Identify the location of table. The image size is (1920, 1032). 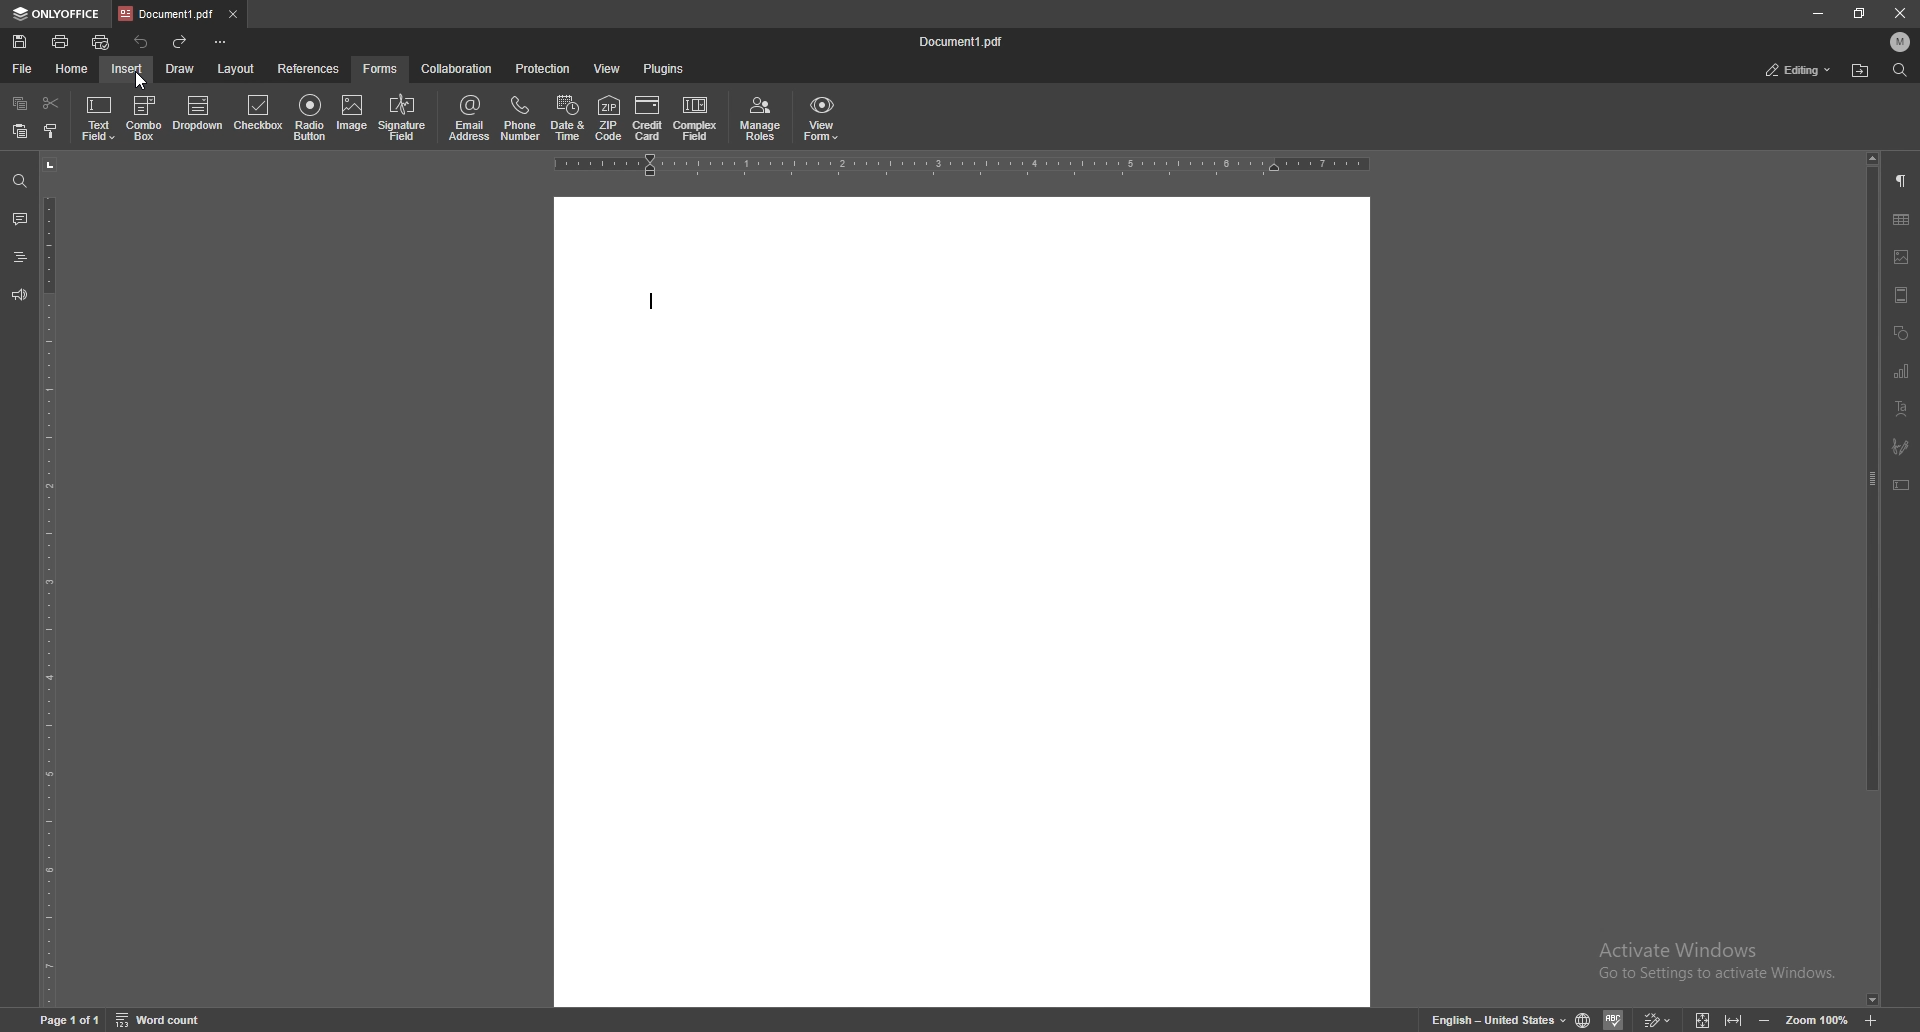
(1901, 218).